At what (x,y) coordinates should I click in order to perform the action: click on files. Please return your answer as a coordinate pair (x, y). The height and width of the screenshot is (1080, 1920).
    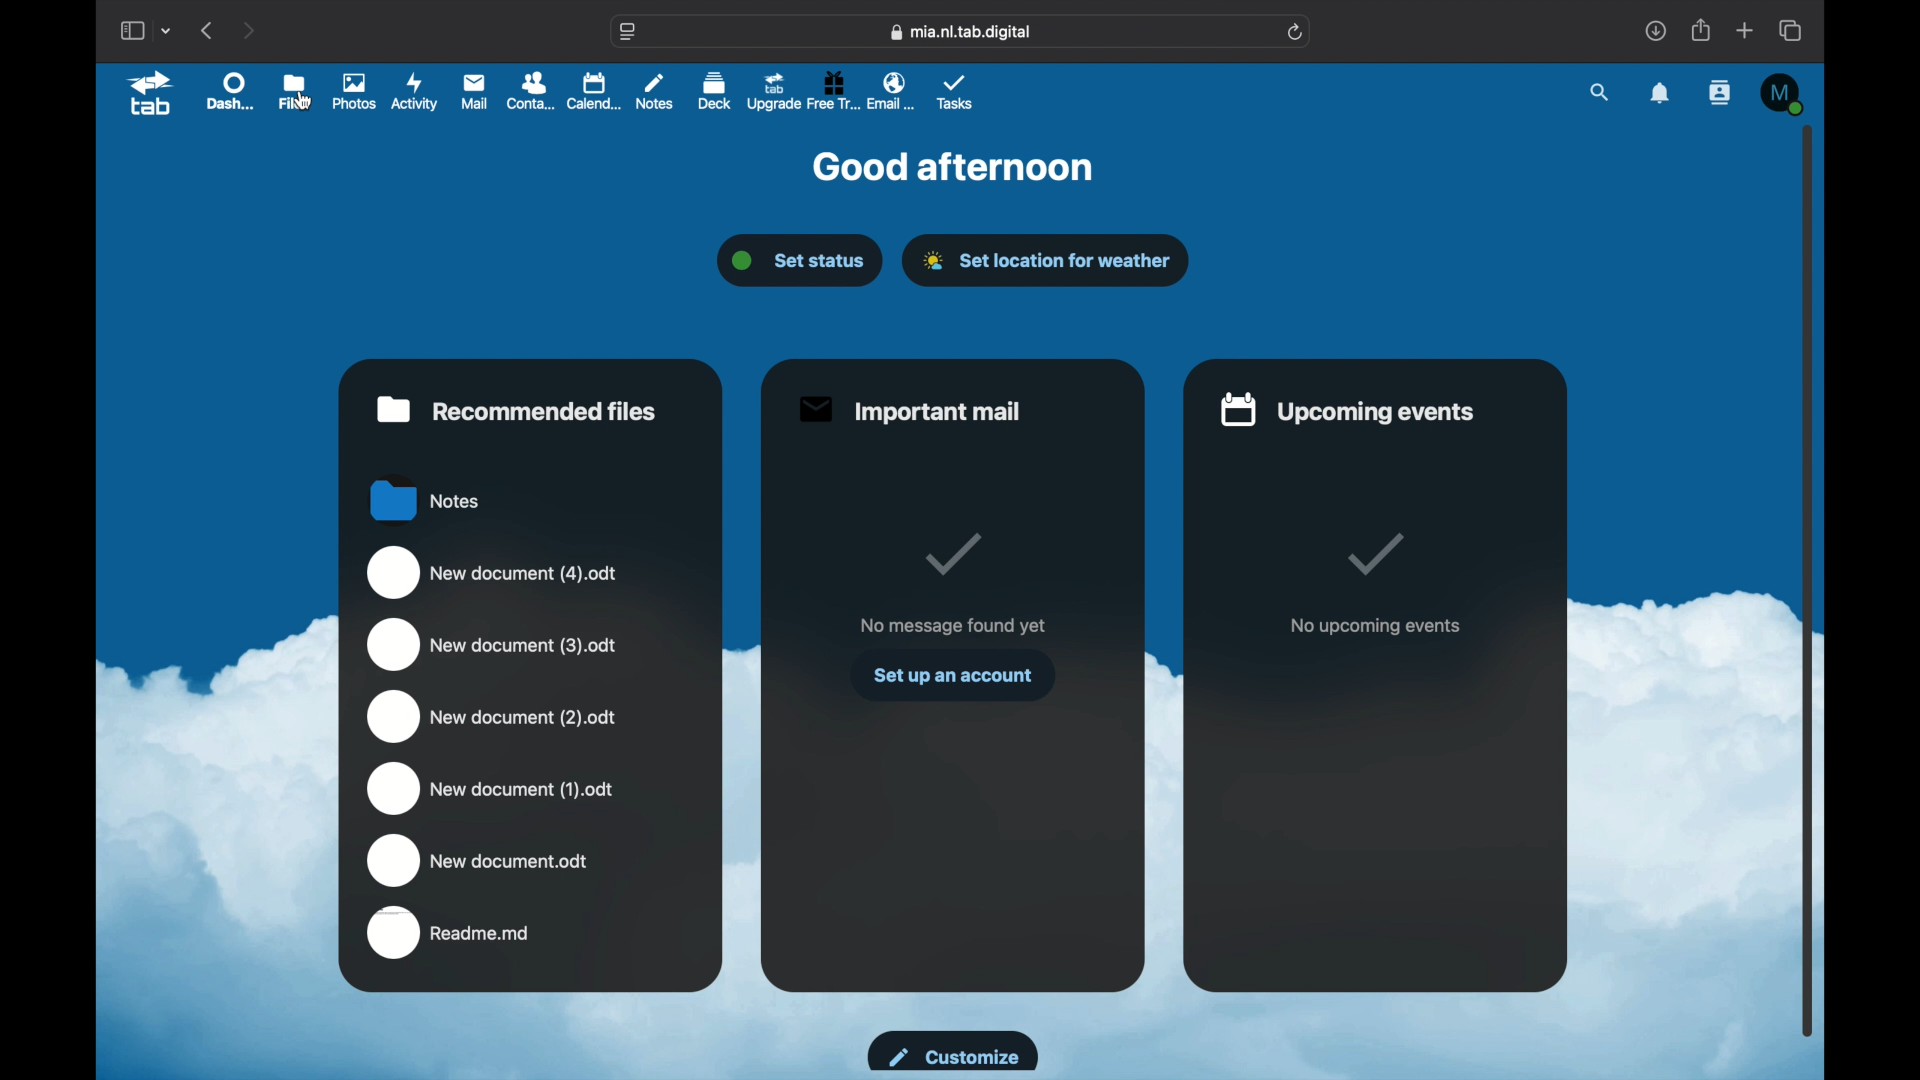
    Looking at the image, I should click on (294, 91).